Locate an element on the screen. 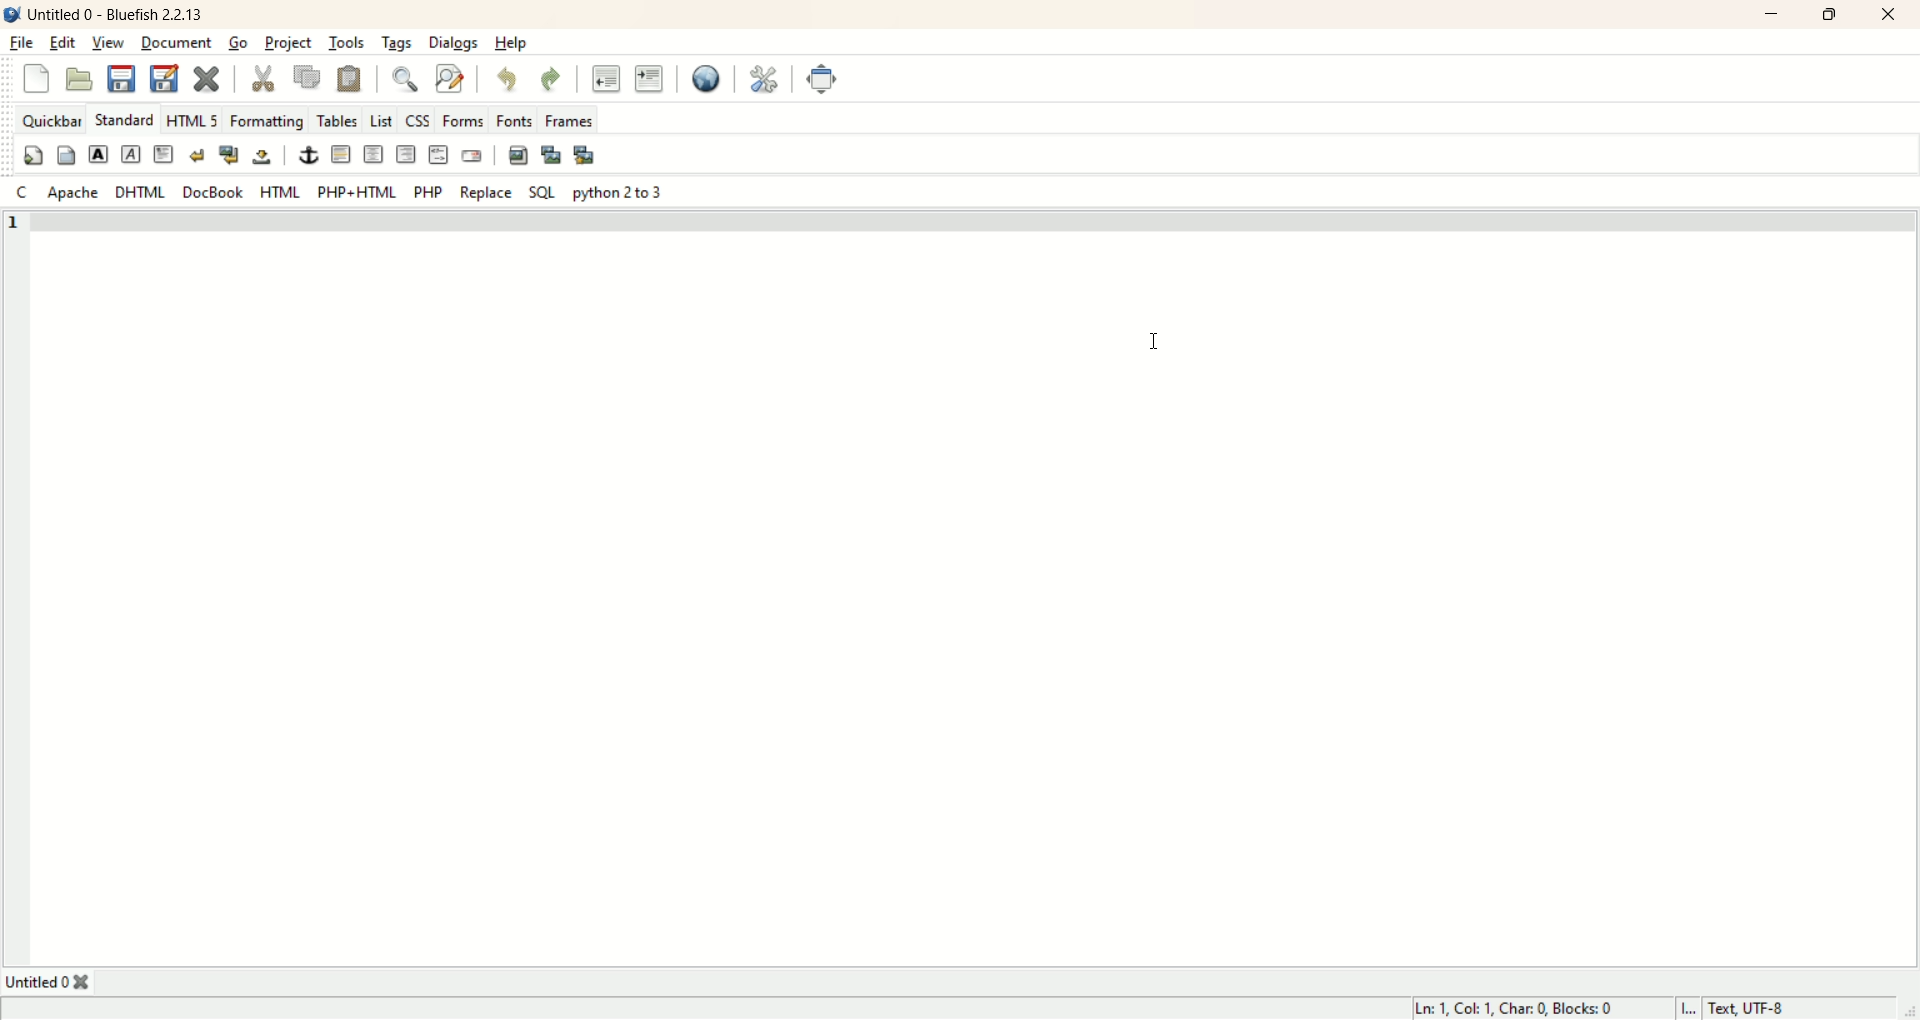 This screenshot has height=1020, width=1920. indent is located at coordinates (649, 78).